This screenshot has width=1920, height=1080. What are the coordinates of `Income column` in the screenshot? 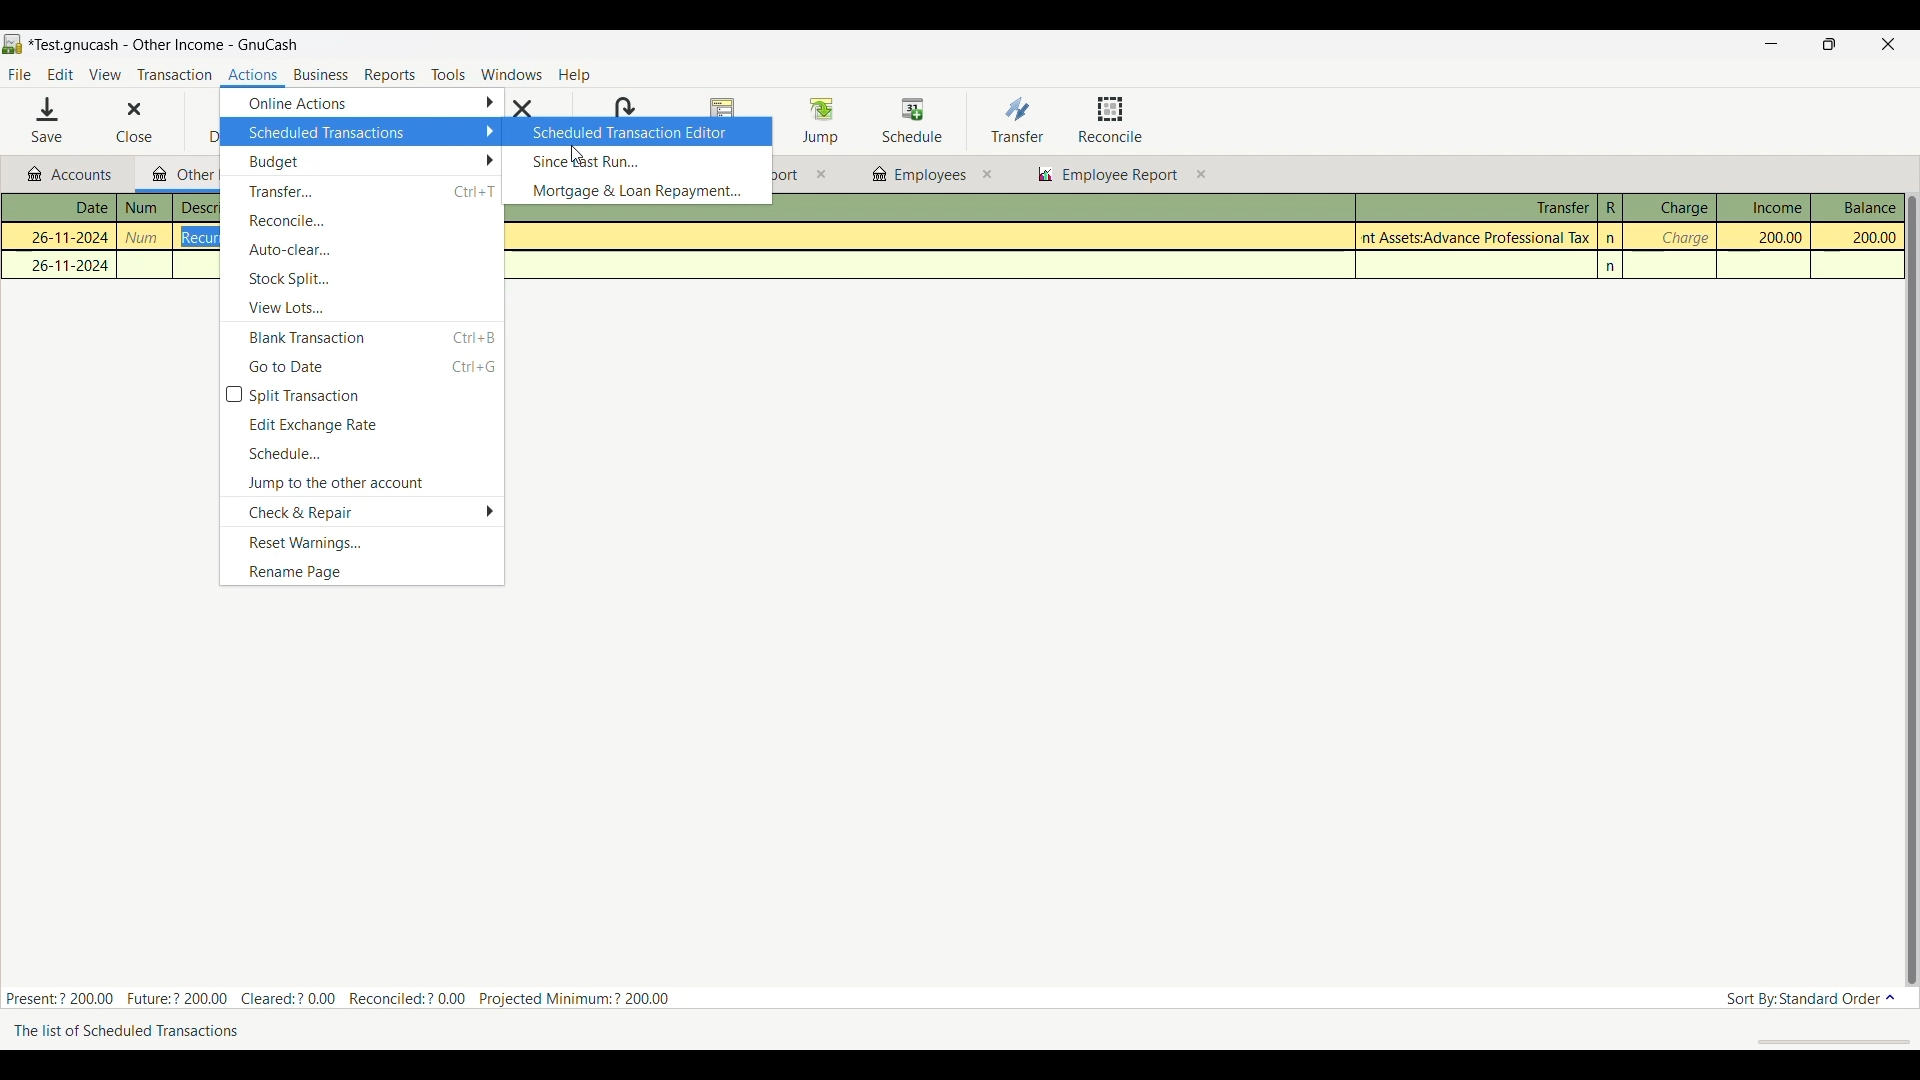 It's located at (1763, 207).